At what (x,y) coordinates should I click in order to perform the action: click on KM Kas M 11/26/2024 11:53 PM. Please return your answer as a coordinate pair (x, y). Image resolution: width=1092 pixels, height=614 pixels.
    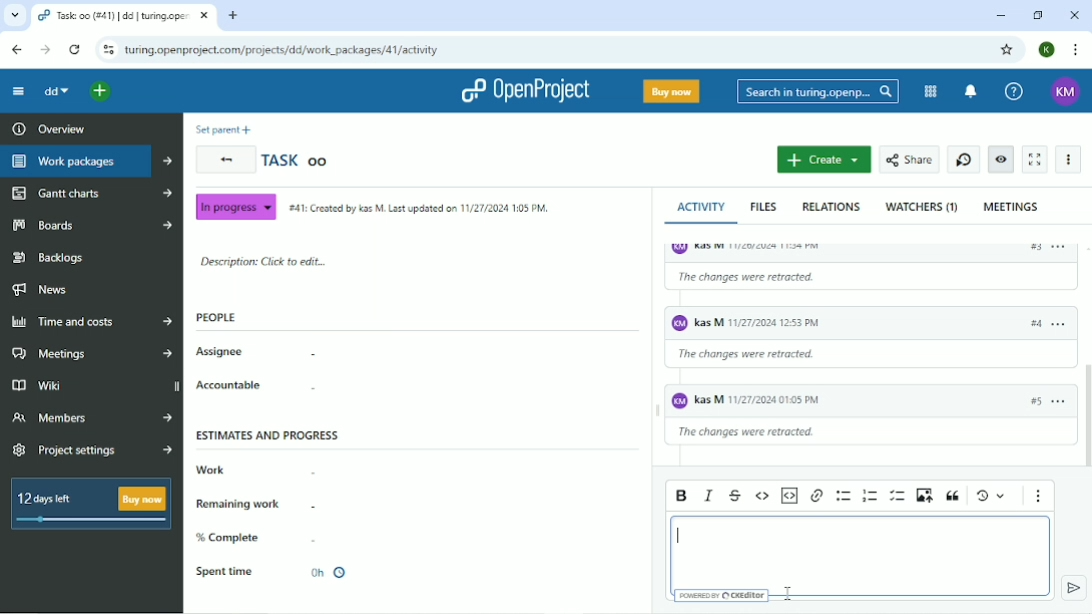
    Looking at the image, I should click on (785, 325).